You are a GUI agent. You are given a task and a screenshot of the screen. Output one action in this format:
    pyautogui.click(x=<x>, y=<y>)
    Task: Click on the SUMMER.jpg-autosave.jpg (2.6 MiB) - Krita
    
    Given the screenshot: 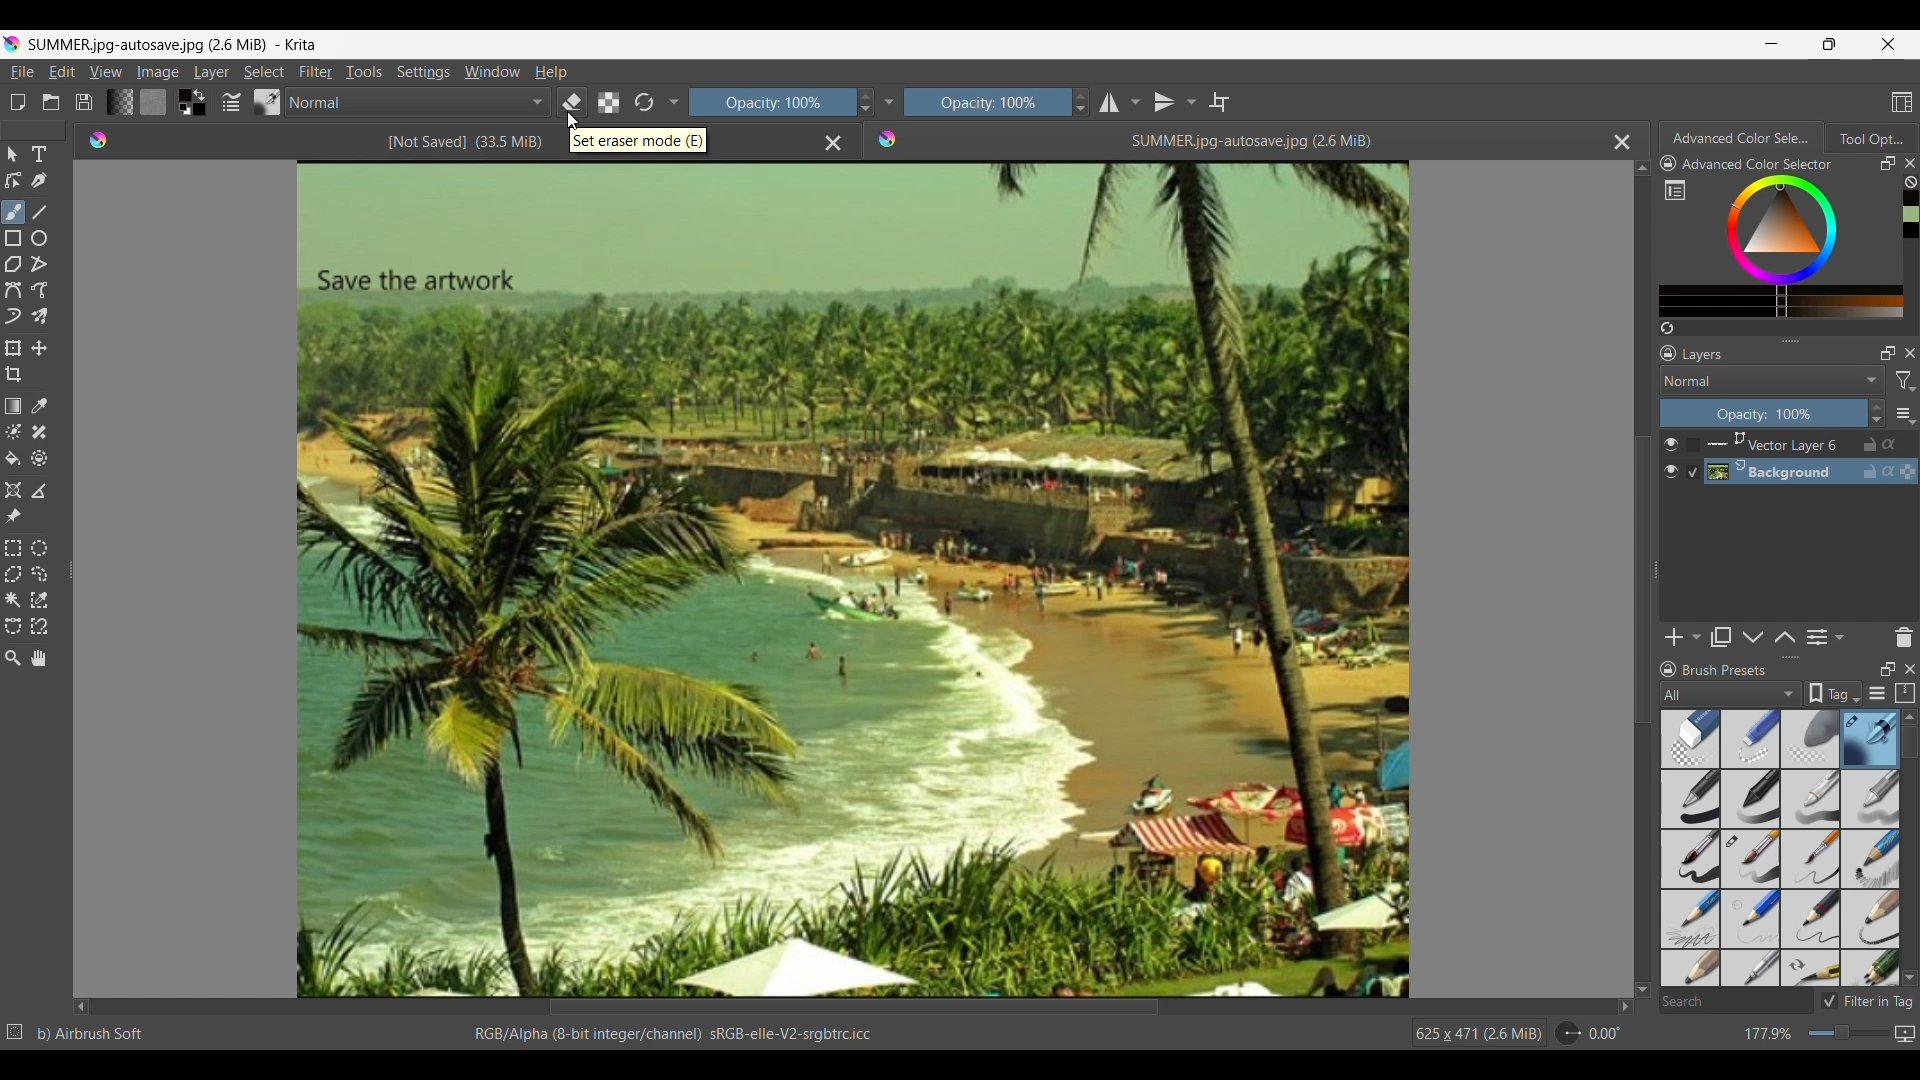 What is the action you would take?
    pyautogui.click(x=178, y=44)
    